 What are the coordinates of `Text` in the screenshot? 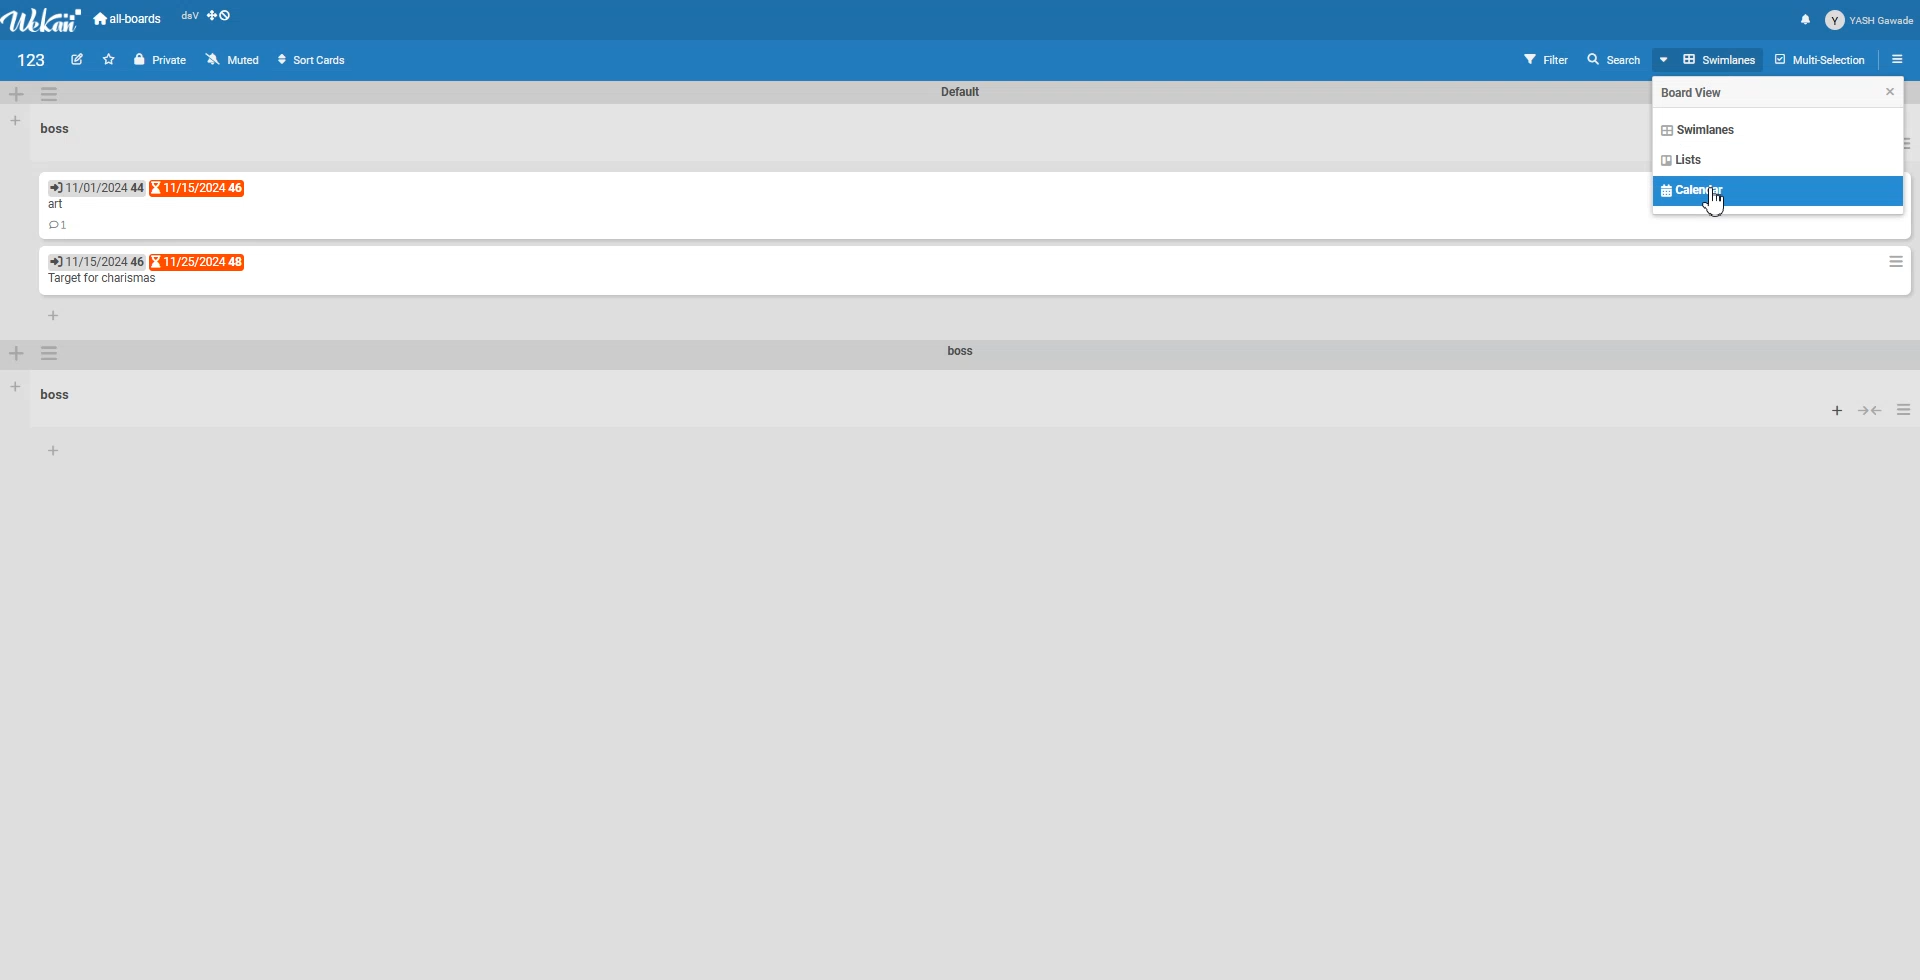 It's located at (962, 353).